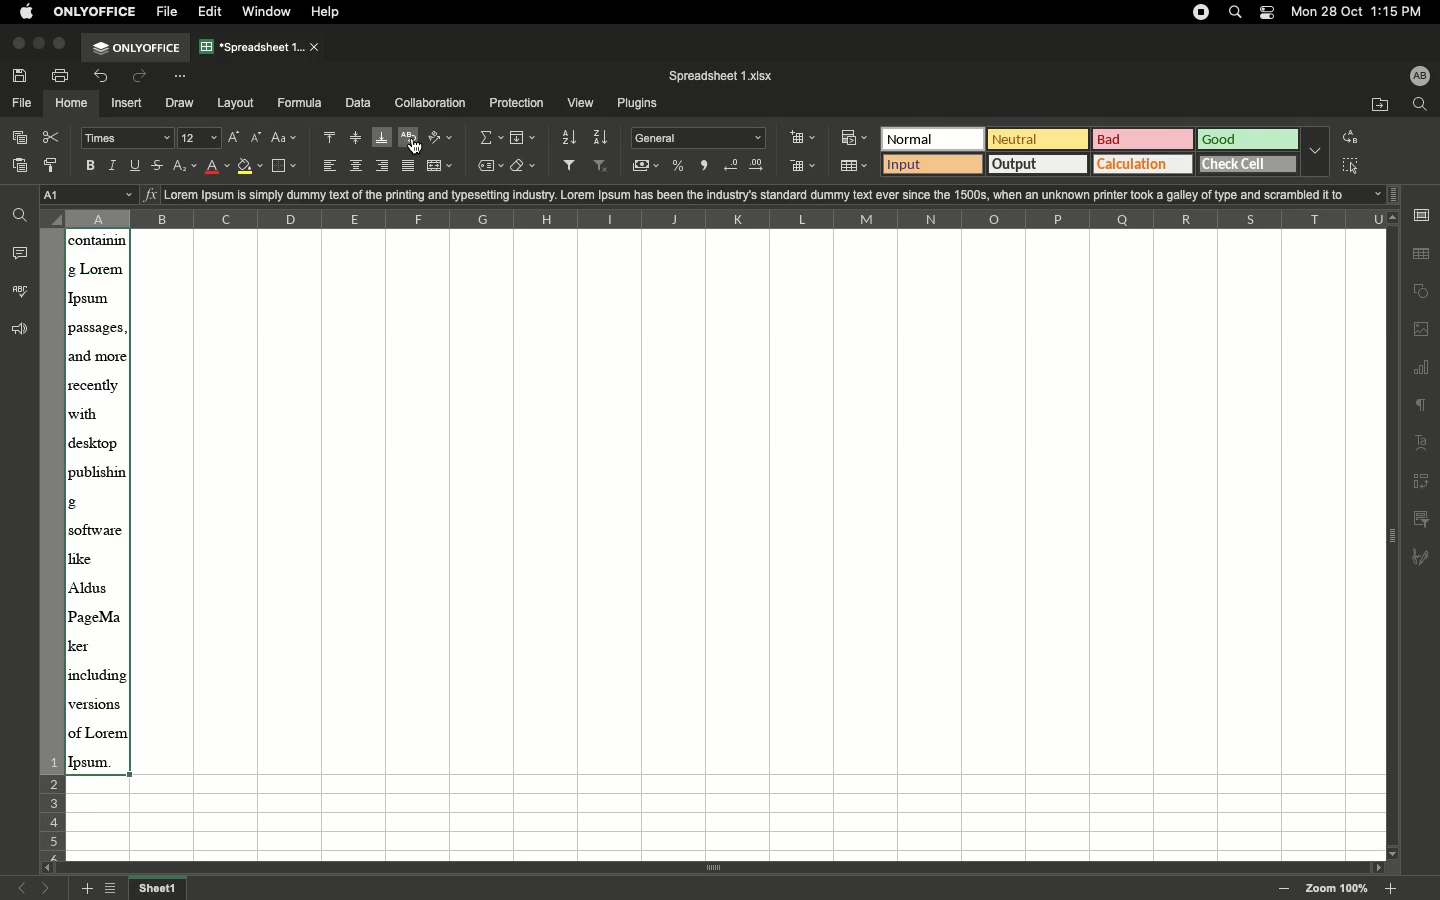 Image resolution: width=1440 pixels, height=900 pixels. What do you see at coordinates (1425, 517) in the screenshot?
I see `slicer` at bounding box center [1425, 517].